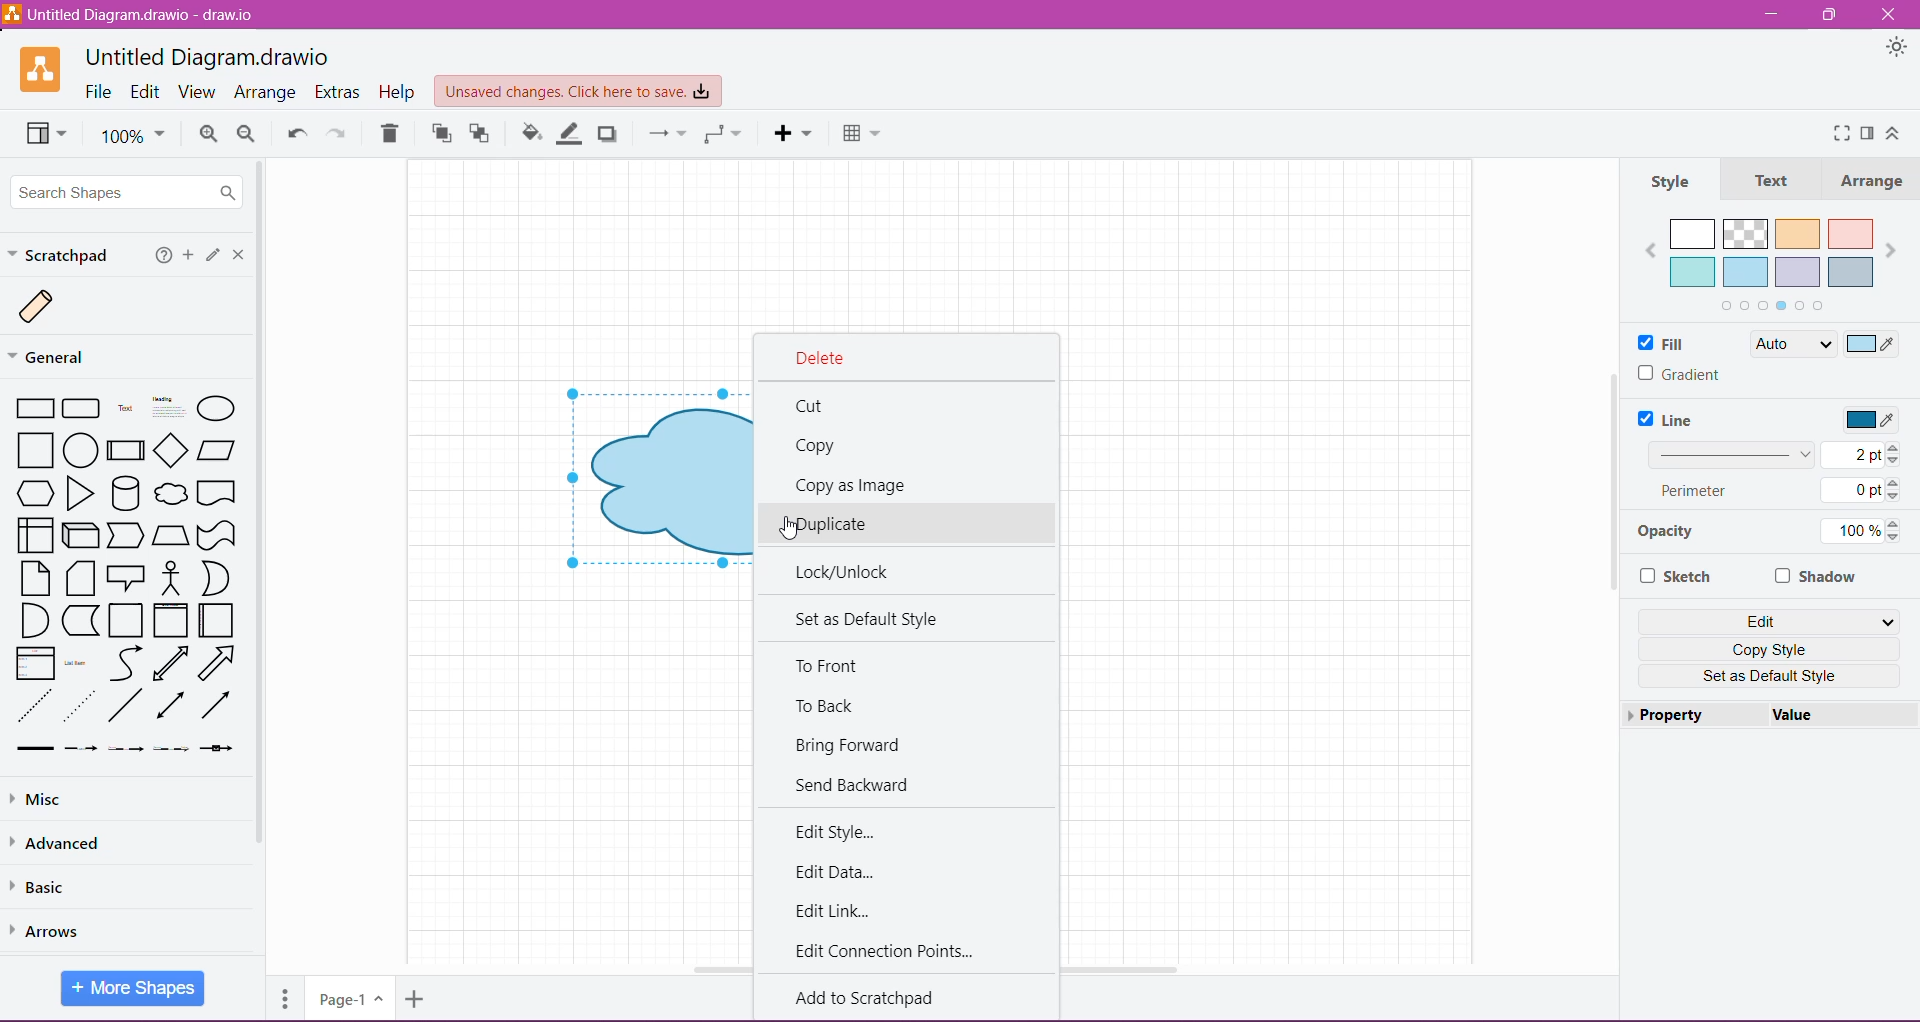 This screenshot has width=1920, height=1022. Describe the element at coordinates (348, 999) in the screenshot. I see `Page-1` at that location.